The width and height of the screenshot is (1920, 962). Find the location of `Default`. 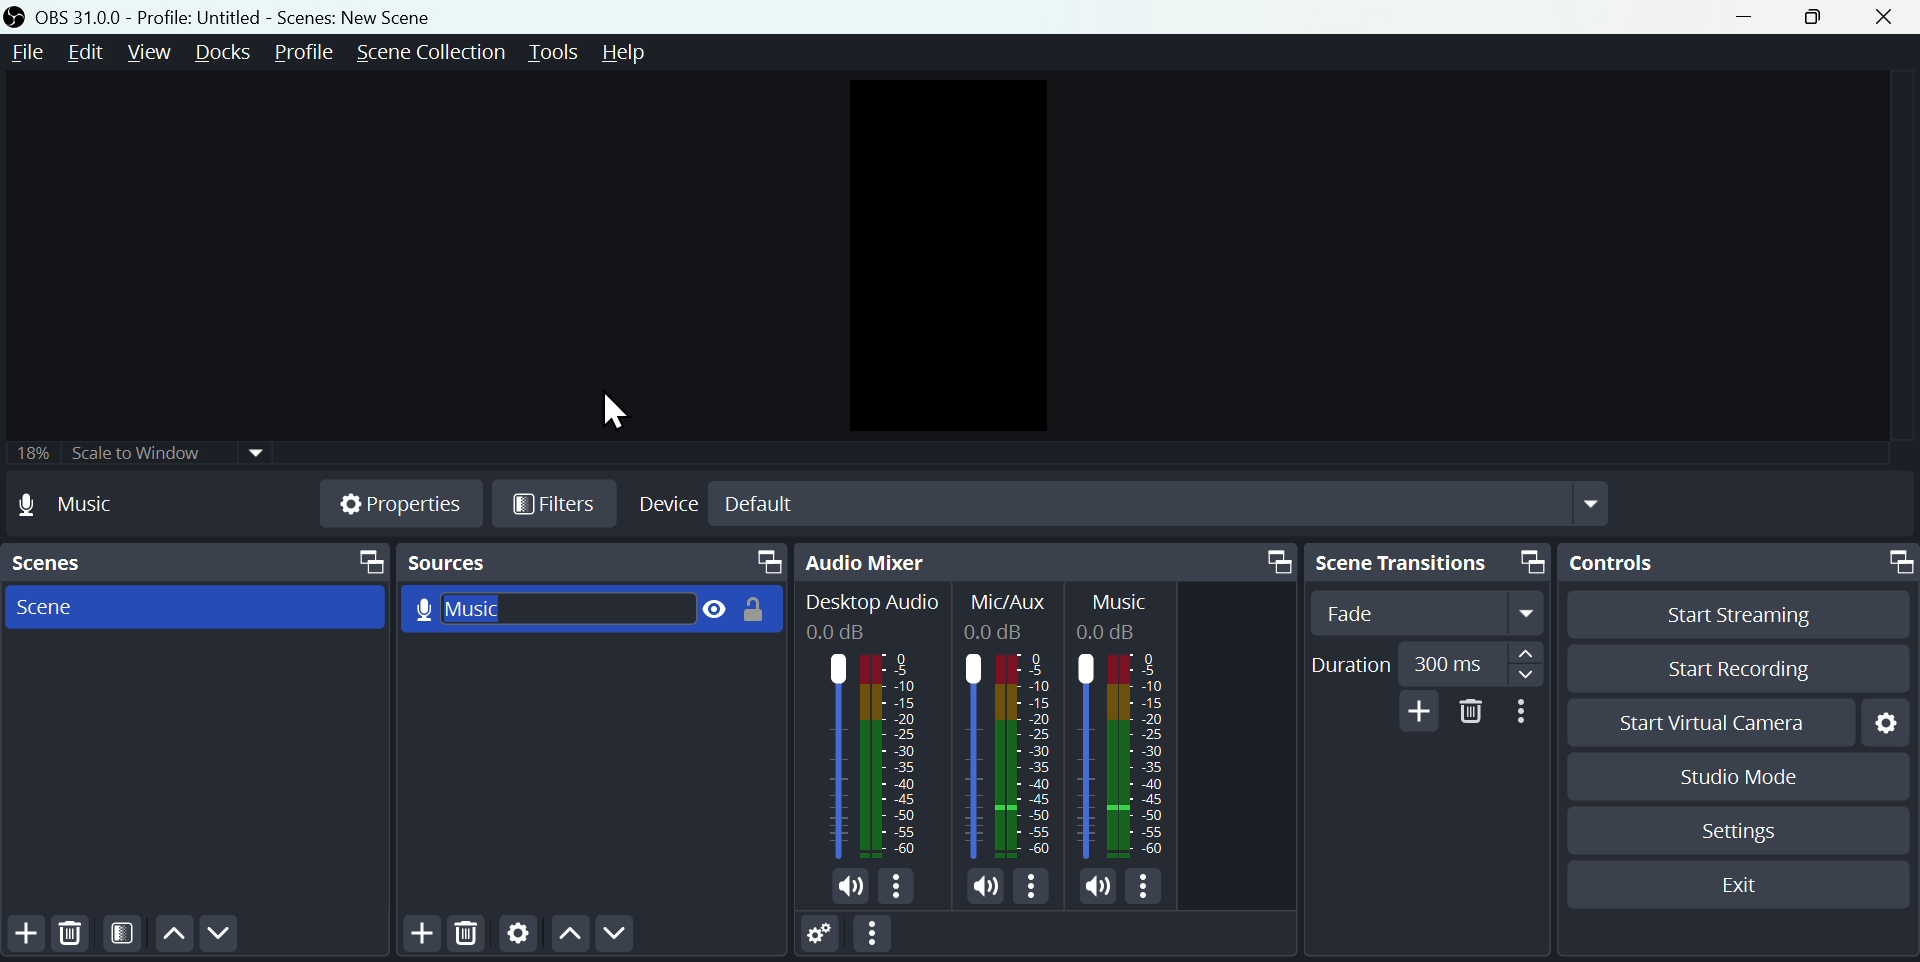

Default is located at coordinates (761, 504).